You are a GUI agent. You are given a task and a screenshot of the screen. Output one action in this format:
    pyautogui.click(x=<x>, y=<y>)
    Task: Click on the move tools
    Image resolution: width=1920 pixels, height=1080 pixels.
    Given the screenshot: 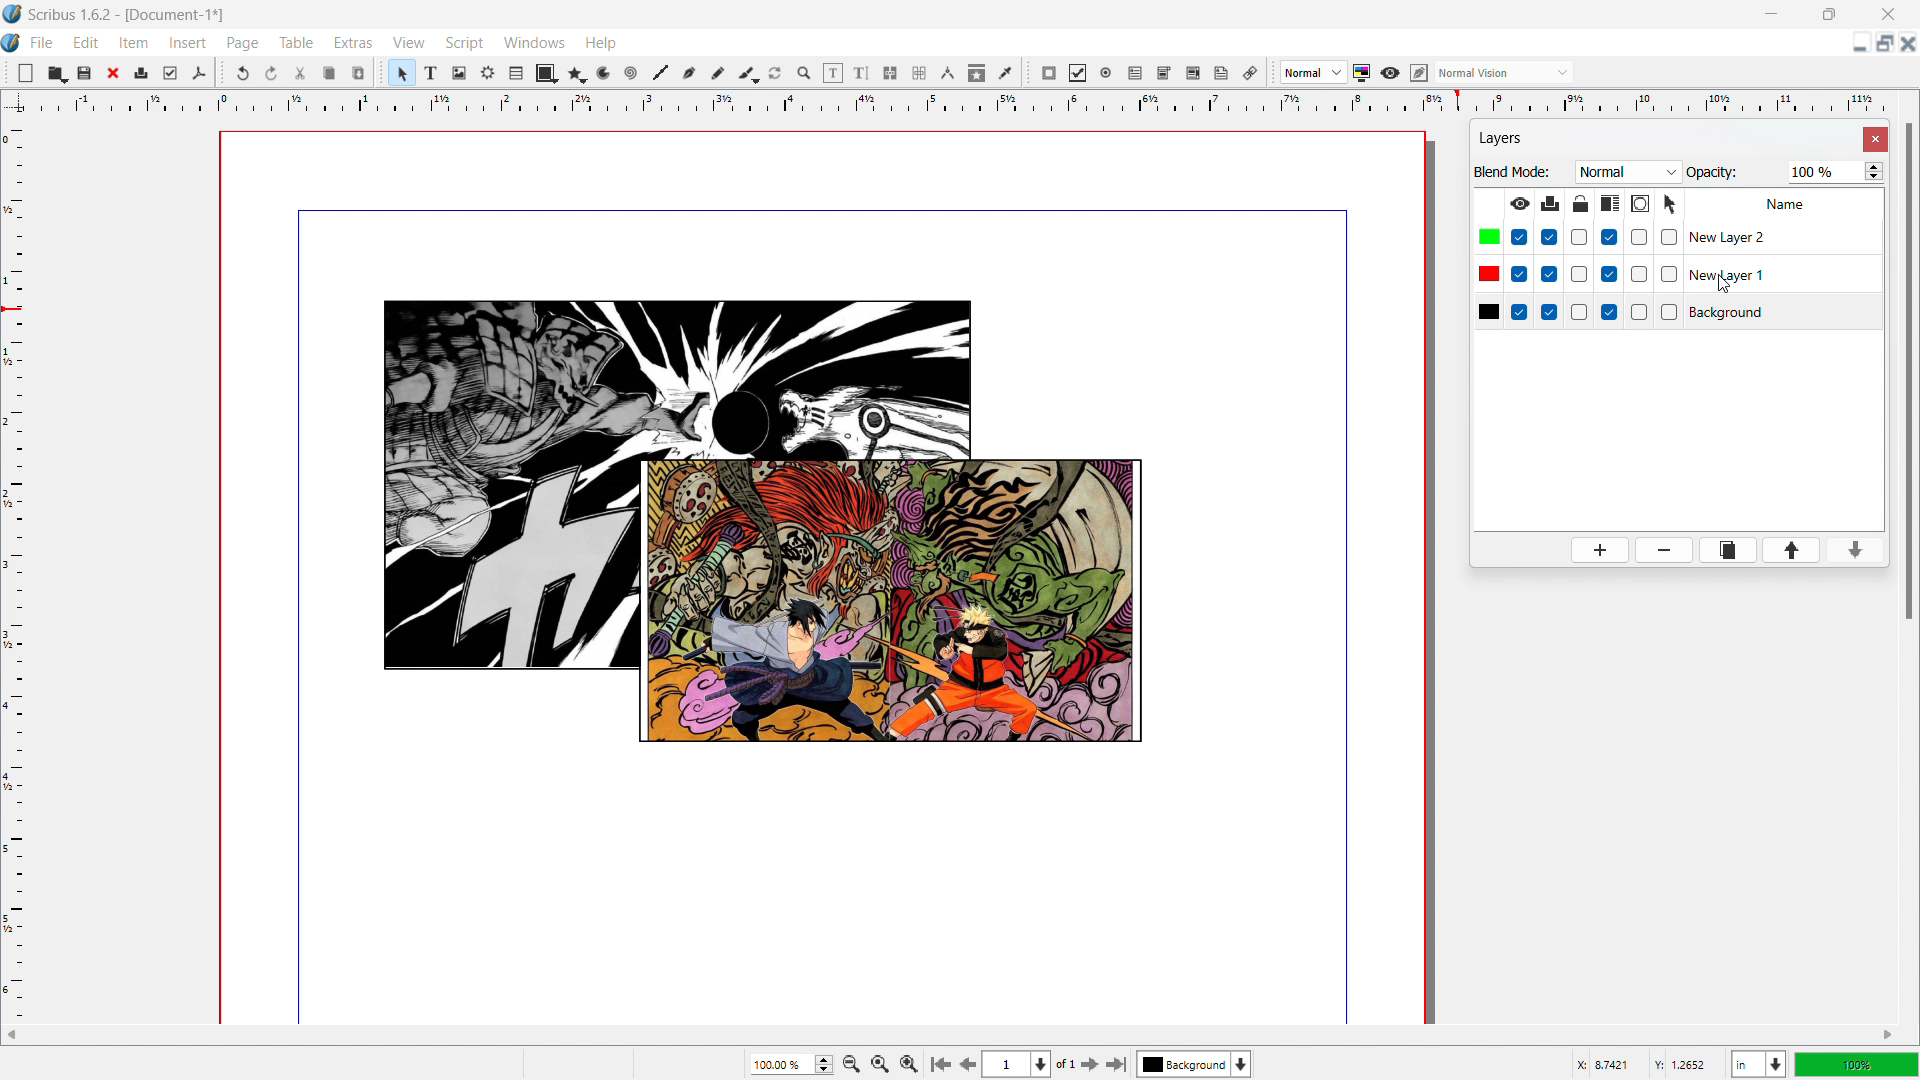 What is the action you would take?
    pyautogui.click(x=7, y=71)
    